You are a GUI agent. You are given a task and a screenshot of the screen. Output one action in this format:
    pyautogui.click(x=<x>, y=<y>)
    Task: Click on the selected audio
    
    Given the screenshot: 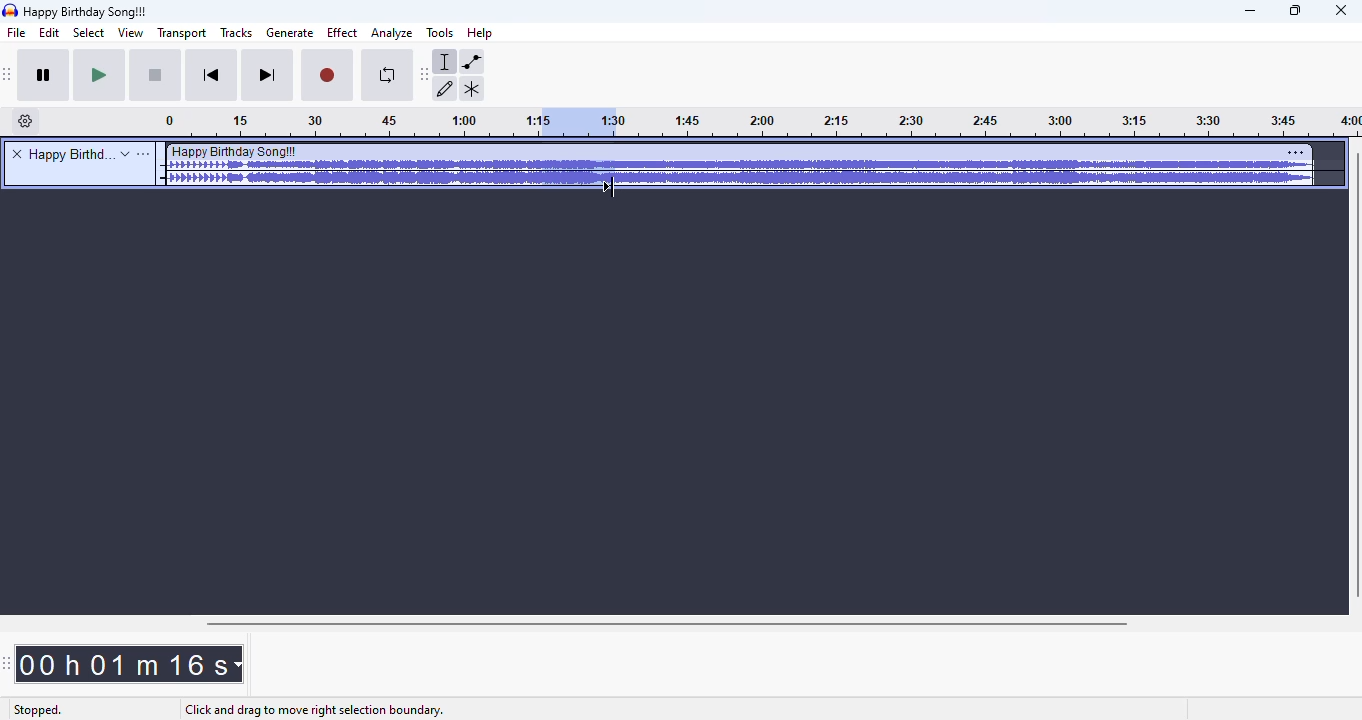 What is the action you would take?
    pyautogui.click(x=575, y=122)
    